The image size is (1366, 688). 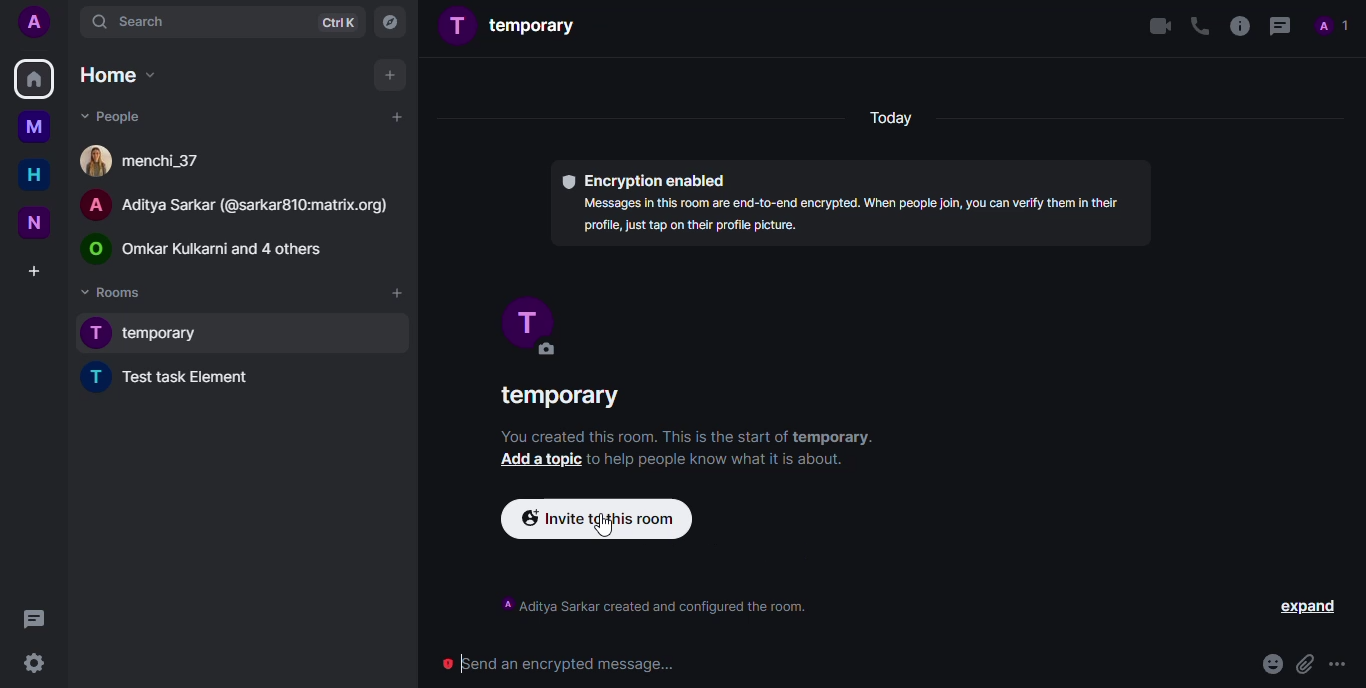 I want to click on people, so click(x=1332, y=25).